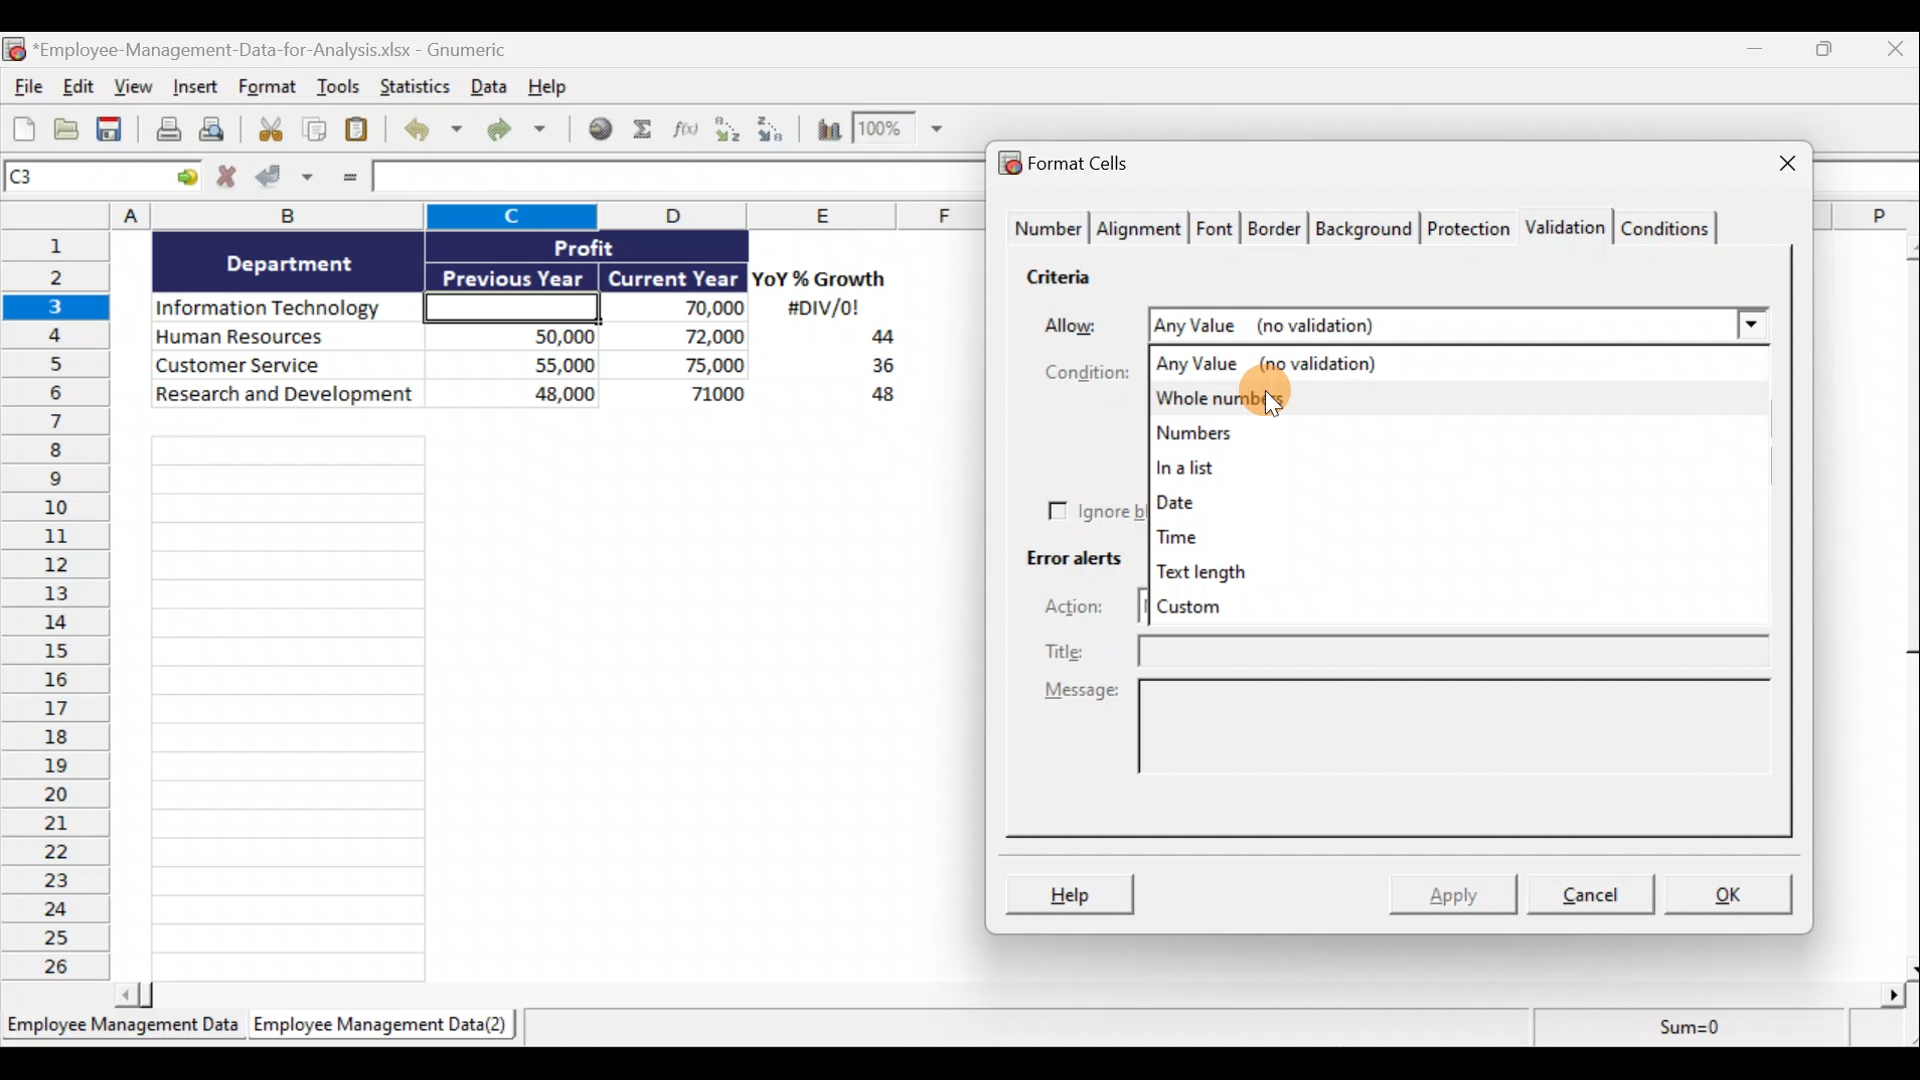 This screenshot has height=1080, width=1920. I want to click on 48,000, so click(523, 397).